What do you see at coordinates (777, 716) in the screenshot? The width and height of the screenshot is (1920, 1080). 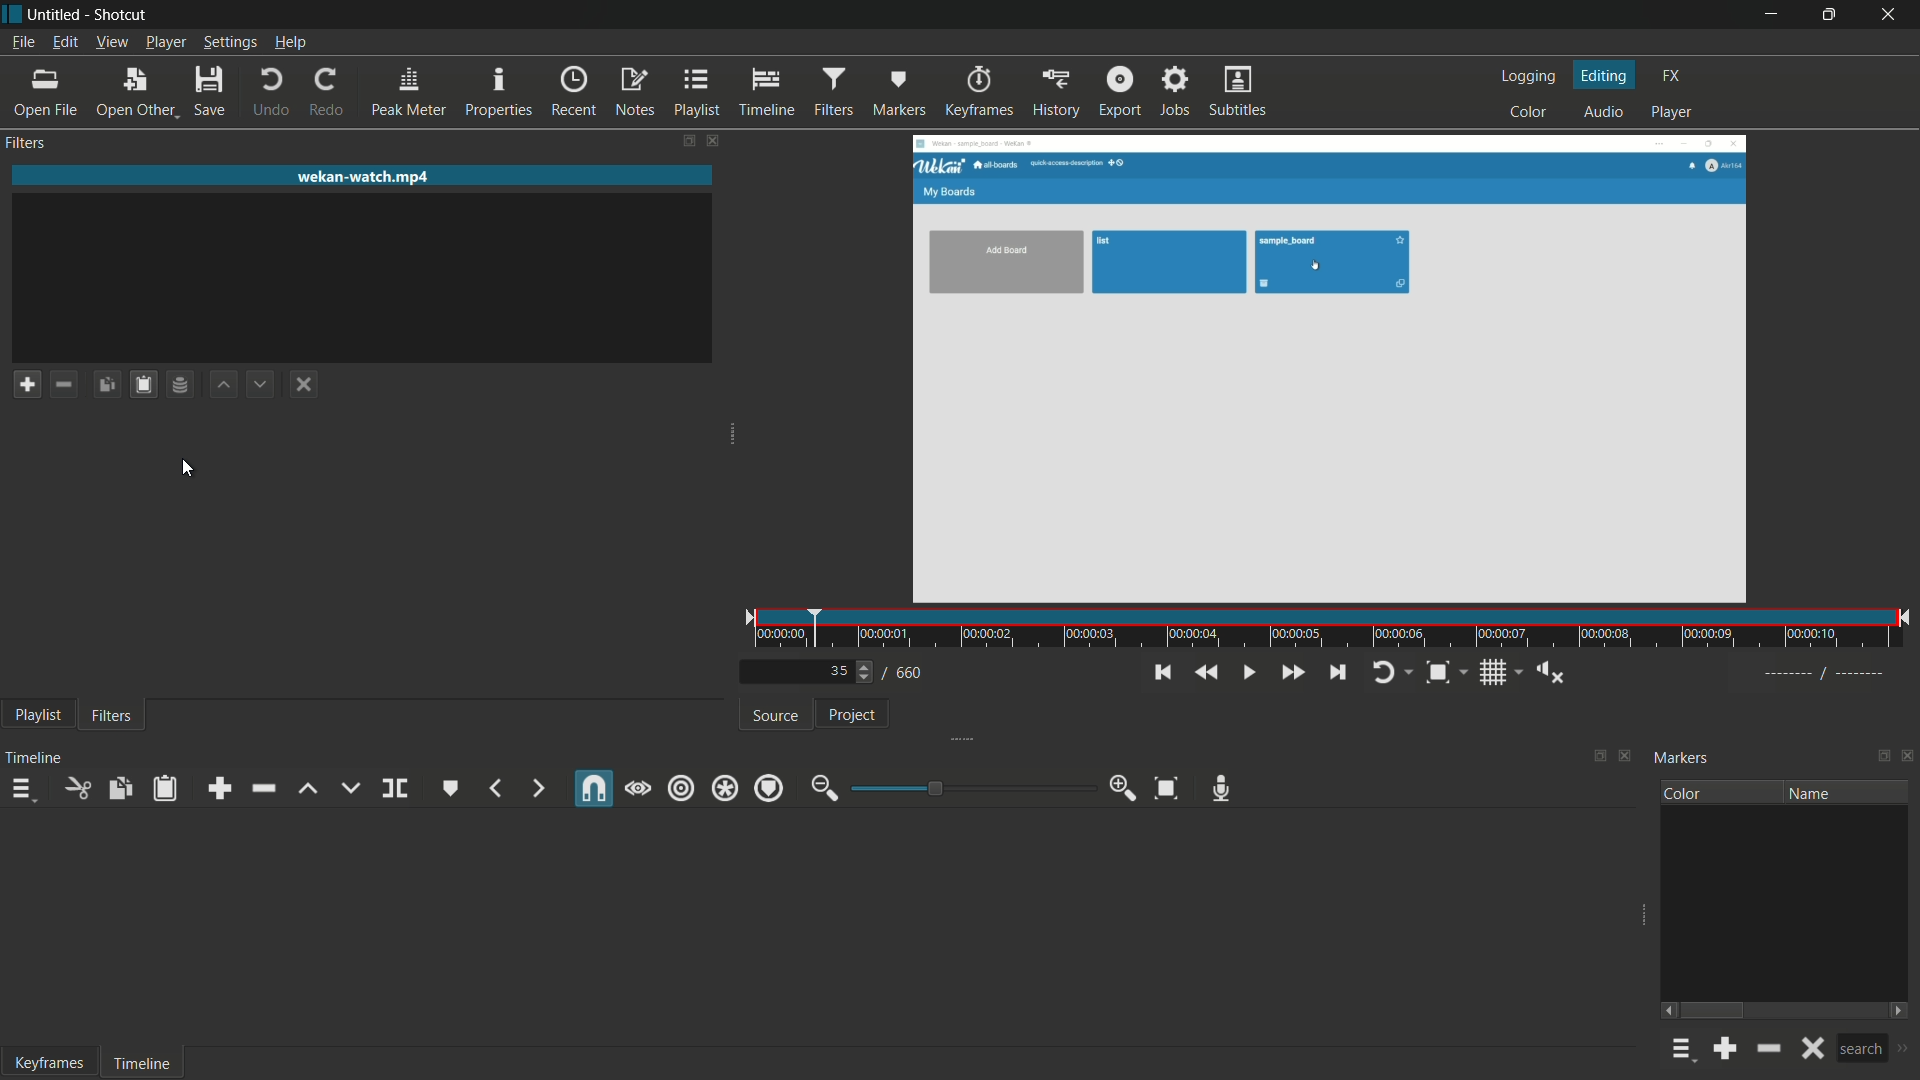 I see `source` at bounding box center [777, 716].